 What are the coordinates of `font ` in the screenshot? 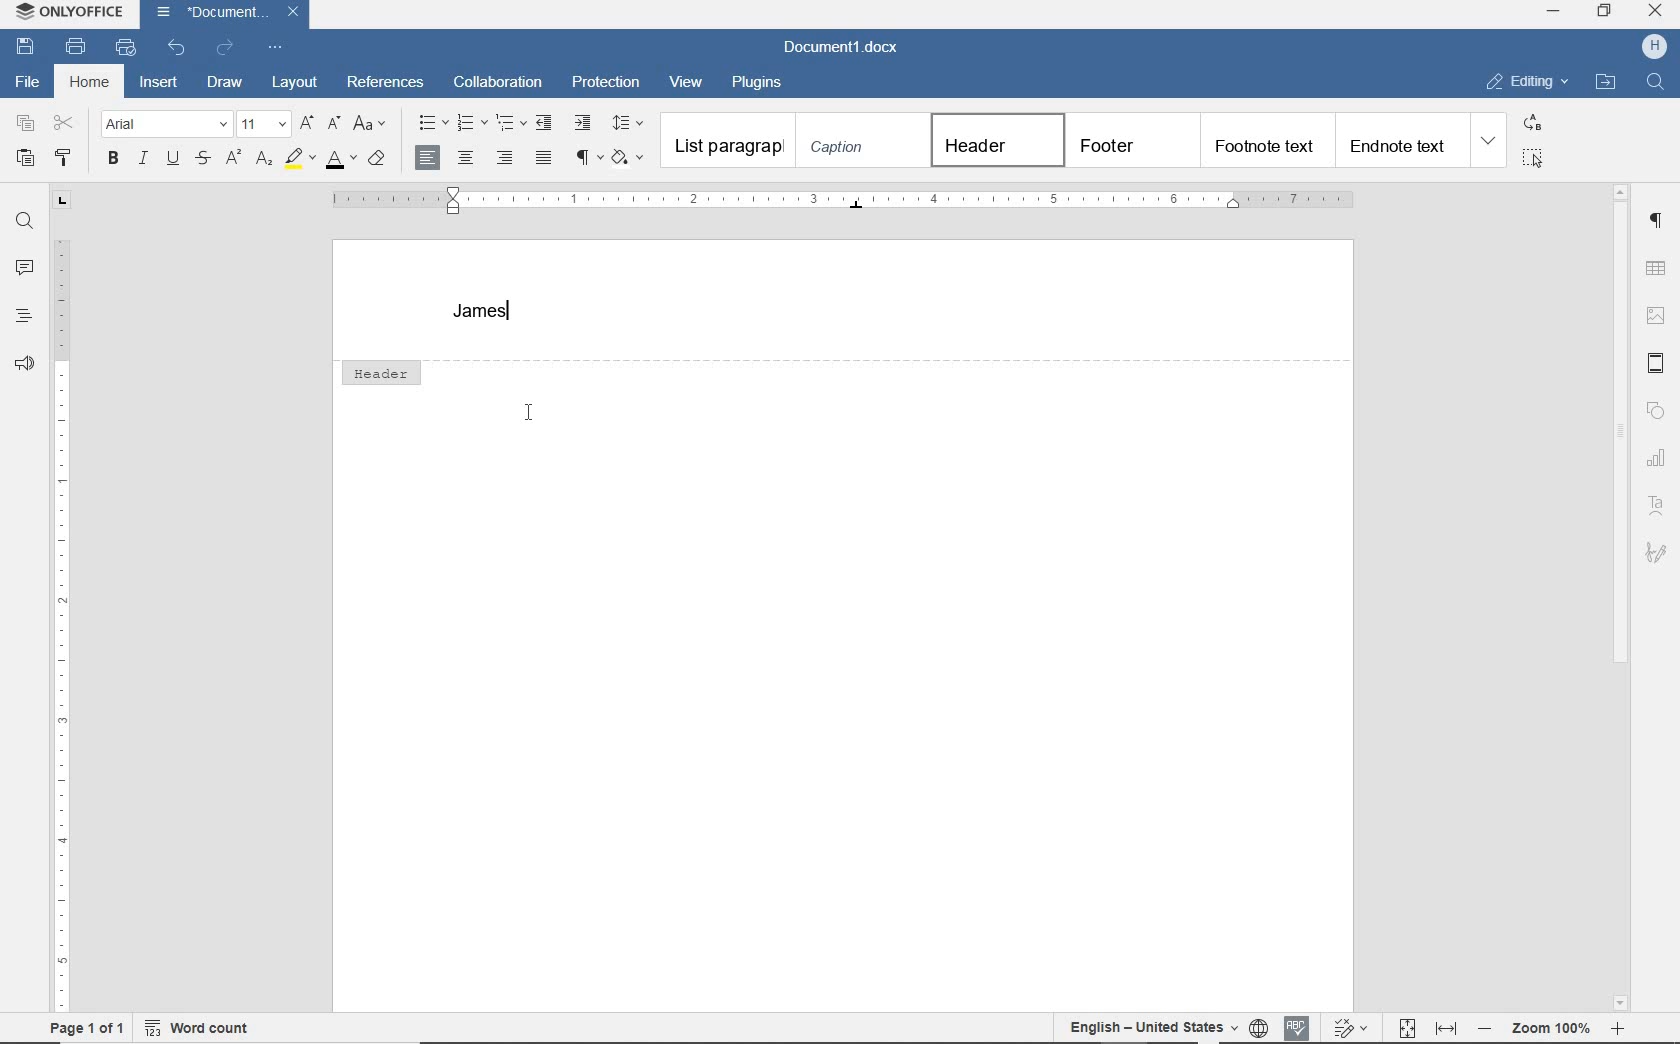 It's located at (166, 125).